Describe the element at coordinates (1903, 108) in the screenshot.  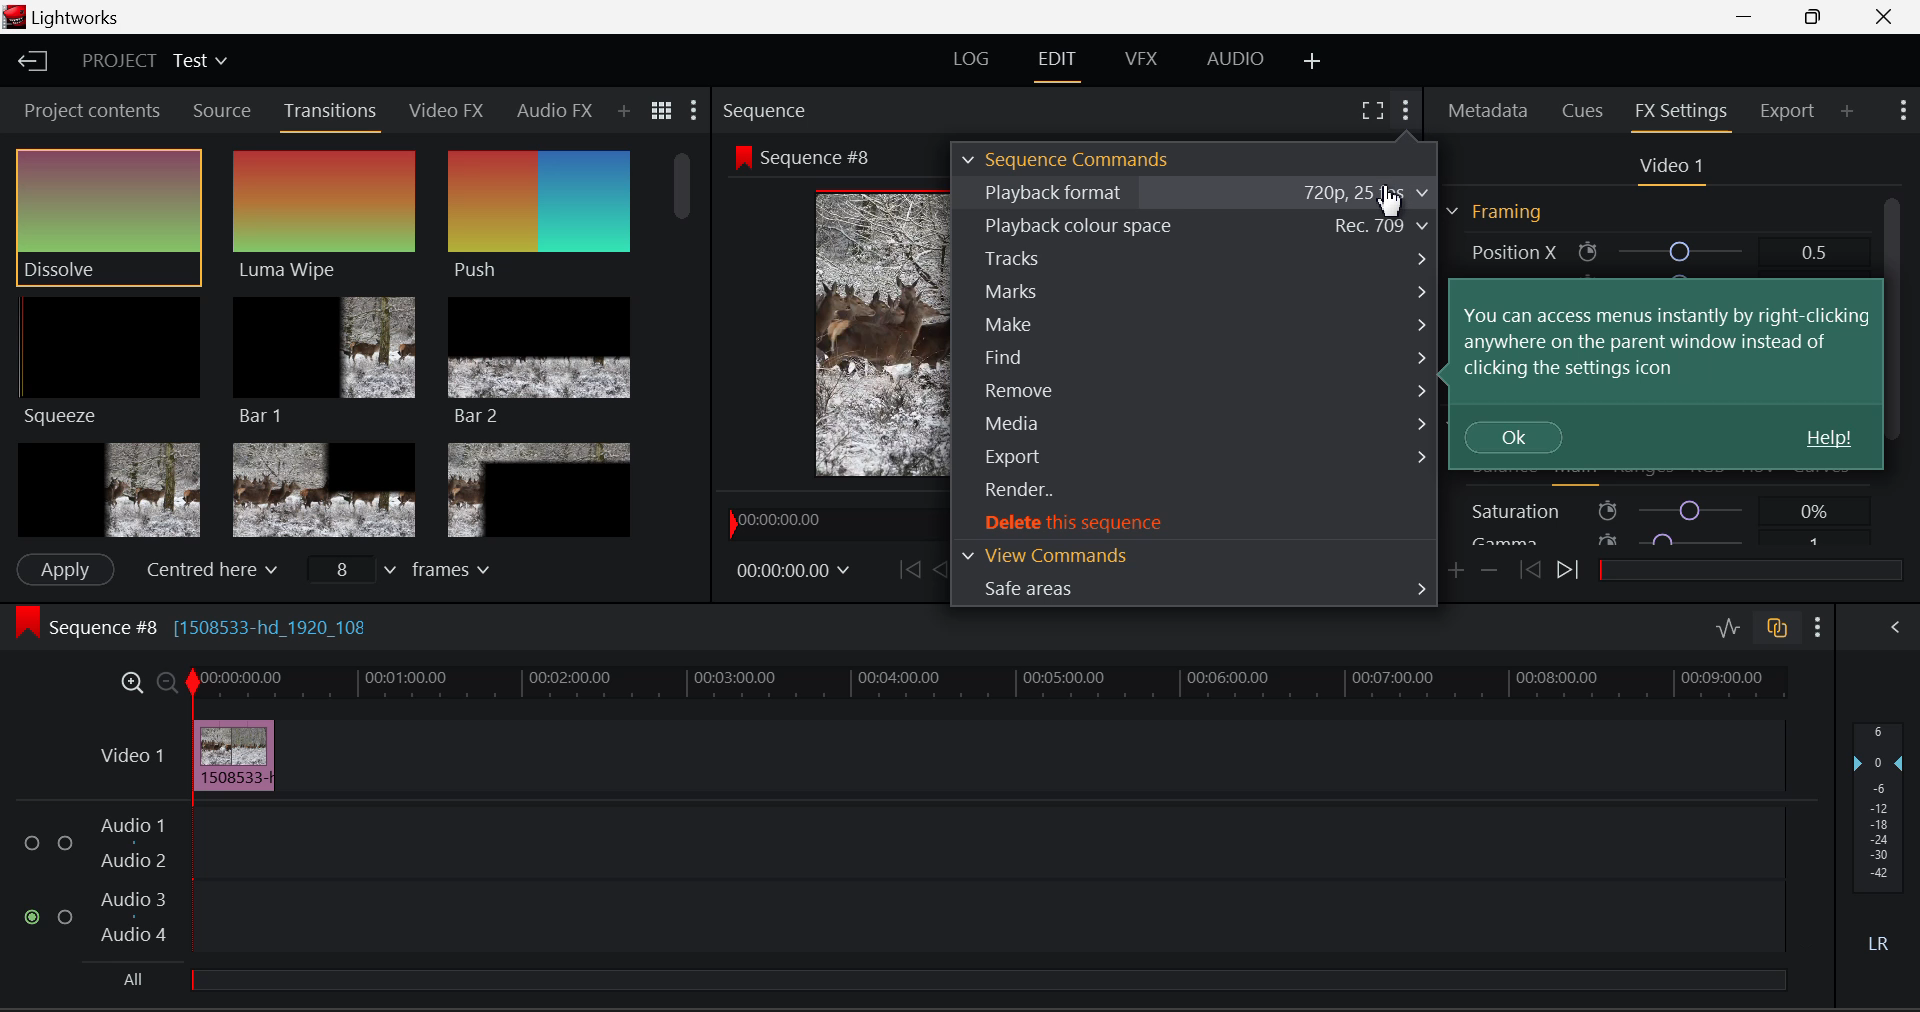
I see `Show Settings` at that location.